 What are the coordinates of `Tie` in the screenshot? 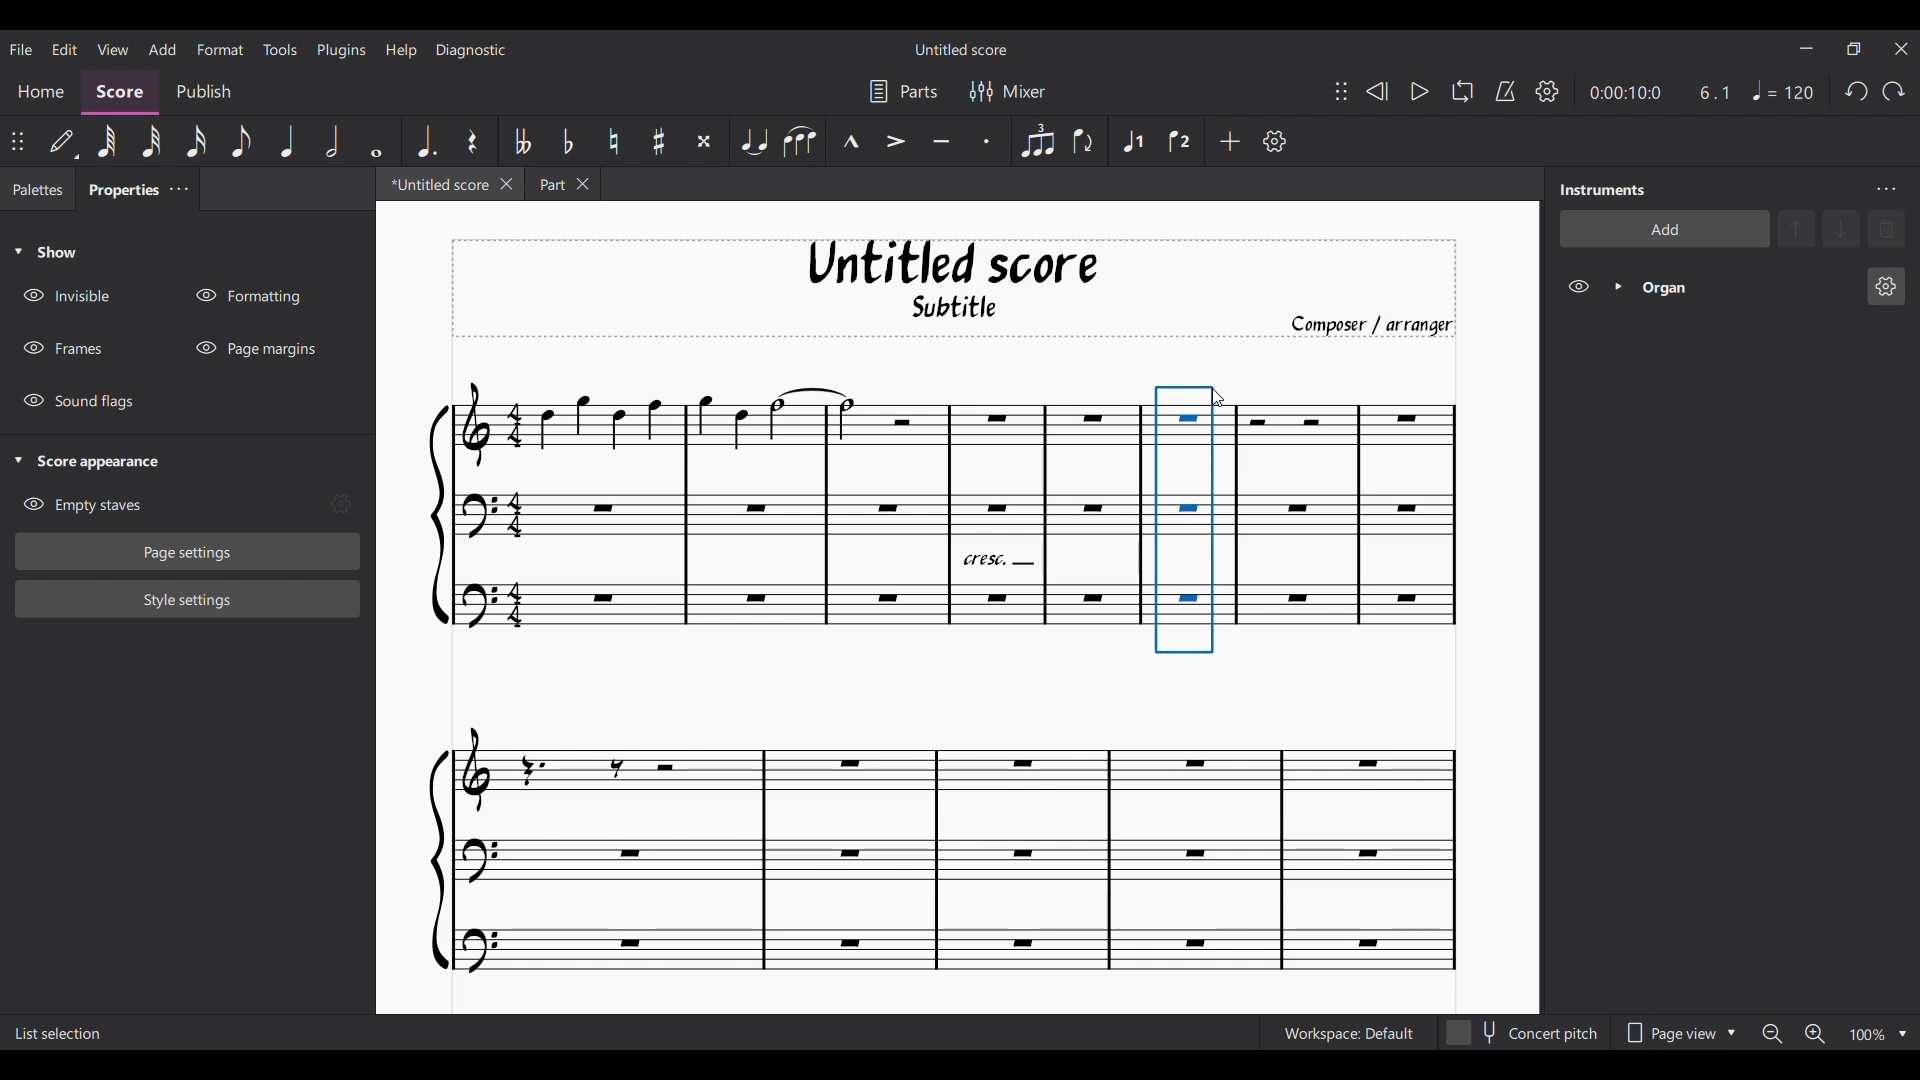 It's located at (753, 141).